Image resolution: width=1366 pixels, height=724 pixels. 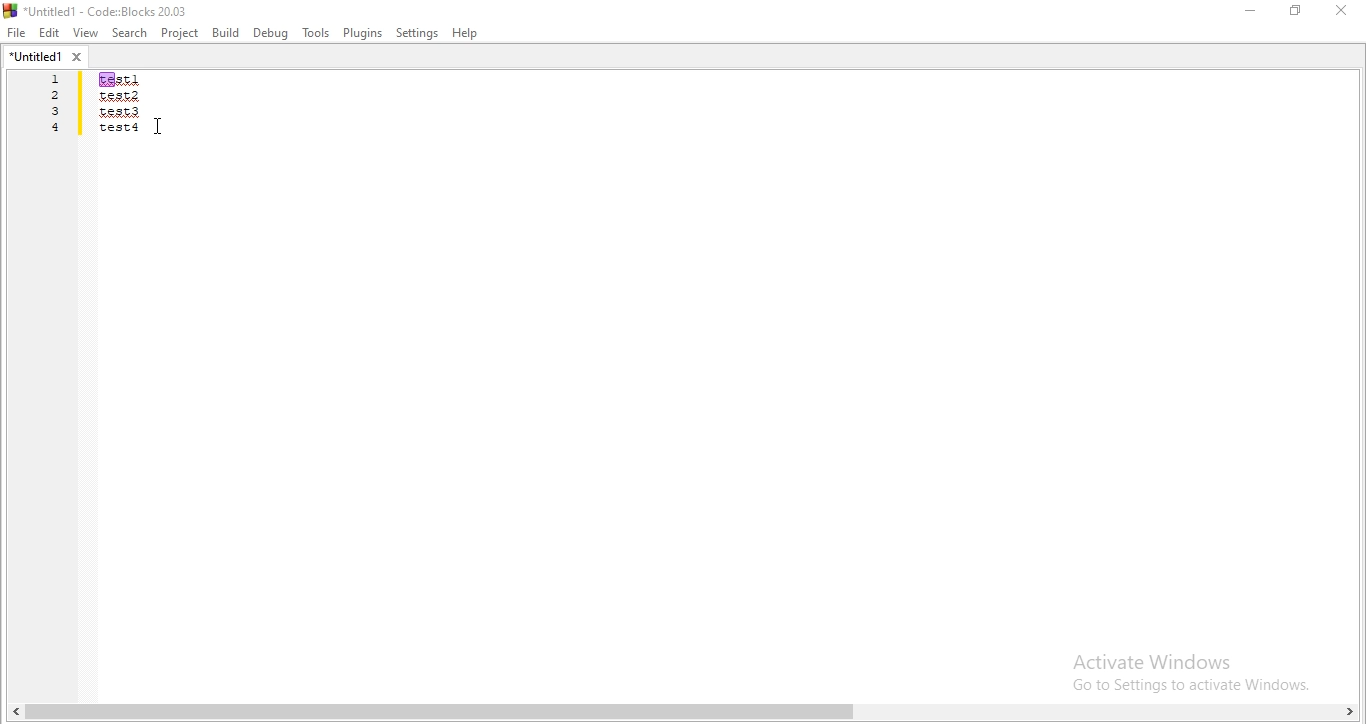 What do you see at coordinates (1346, 11) in the screenshot?
I see `close` at bounding box center [1346, 11].